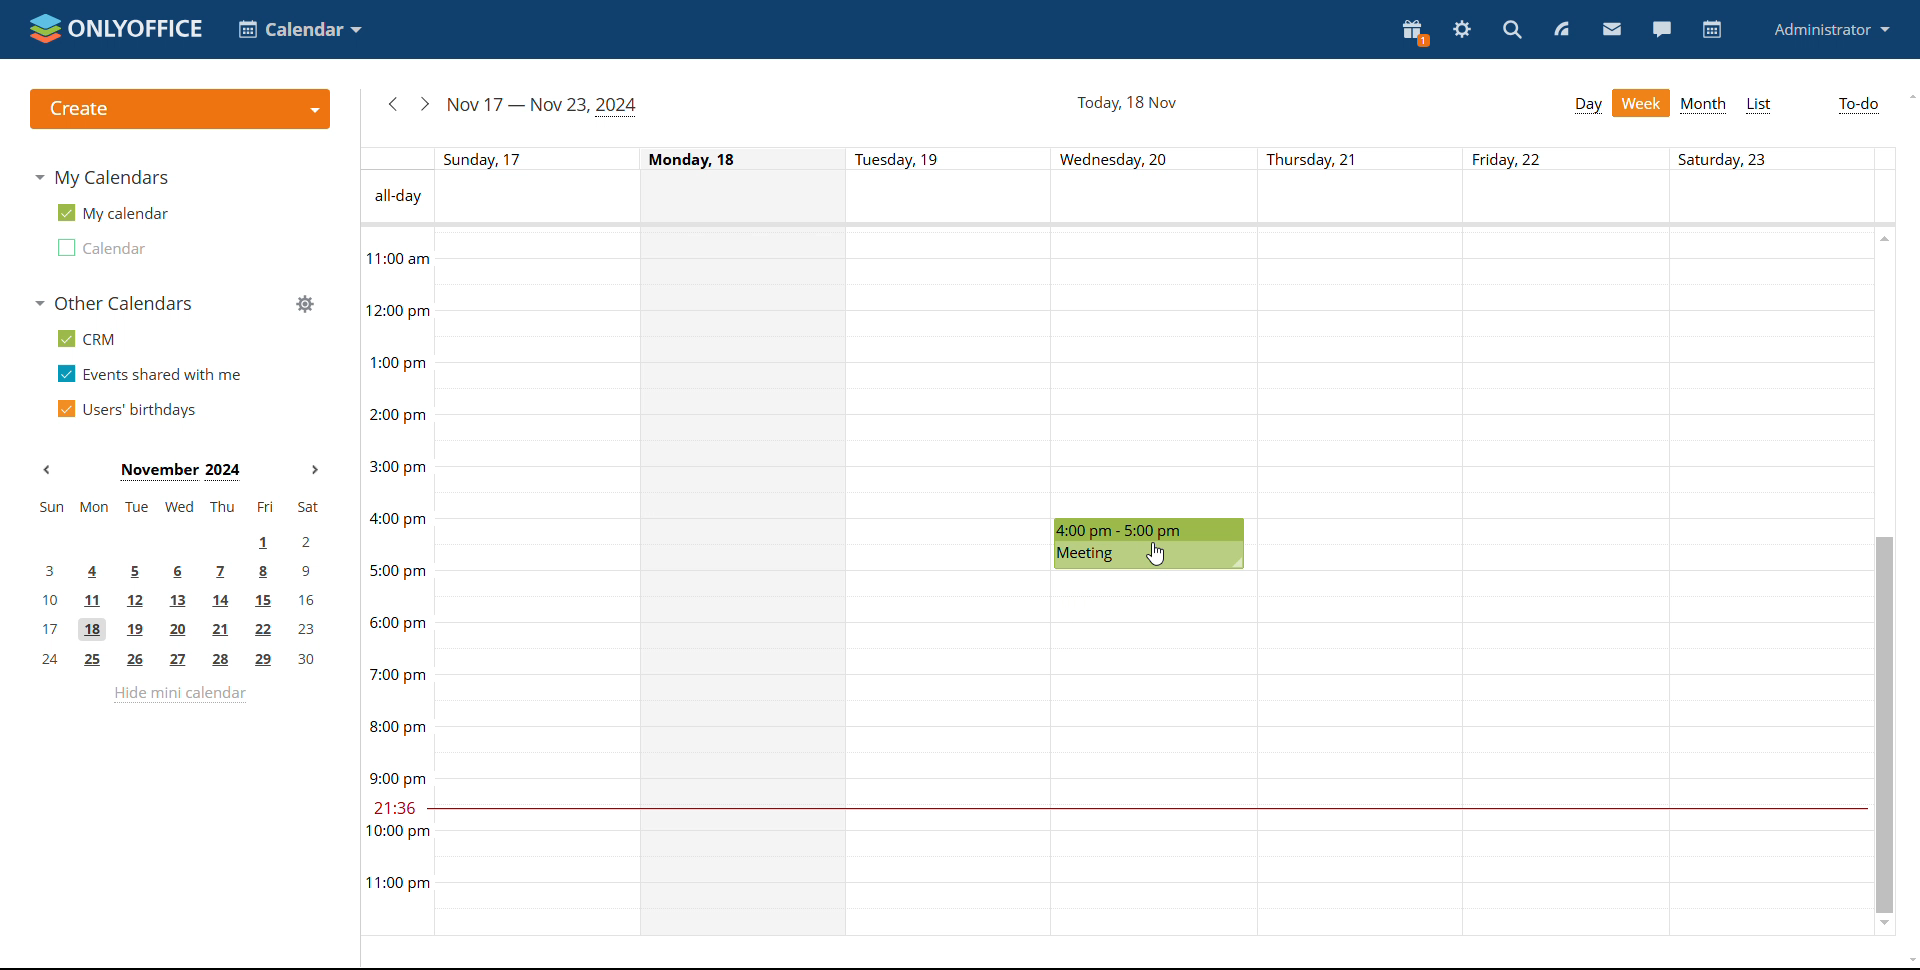 This screenshot has width=1920, height=970. What do you see at coordinates (1463, 29) in the screenshot?
I see `settings` at bounding box center [1463, 29].